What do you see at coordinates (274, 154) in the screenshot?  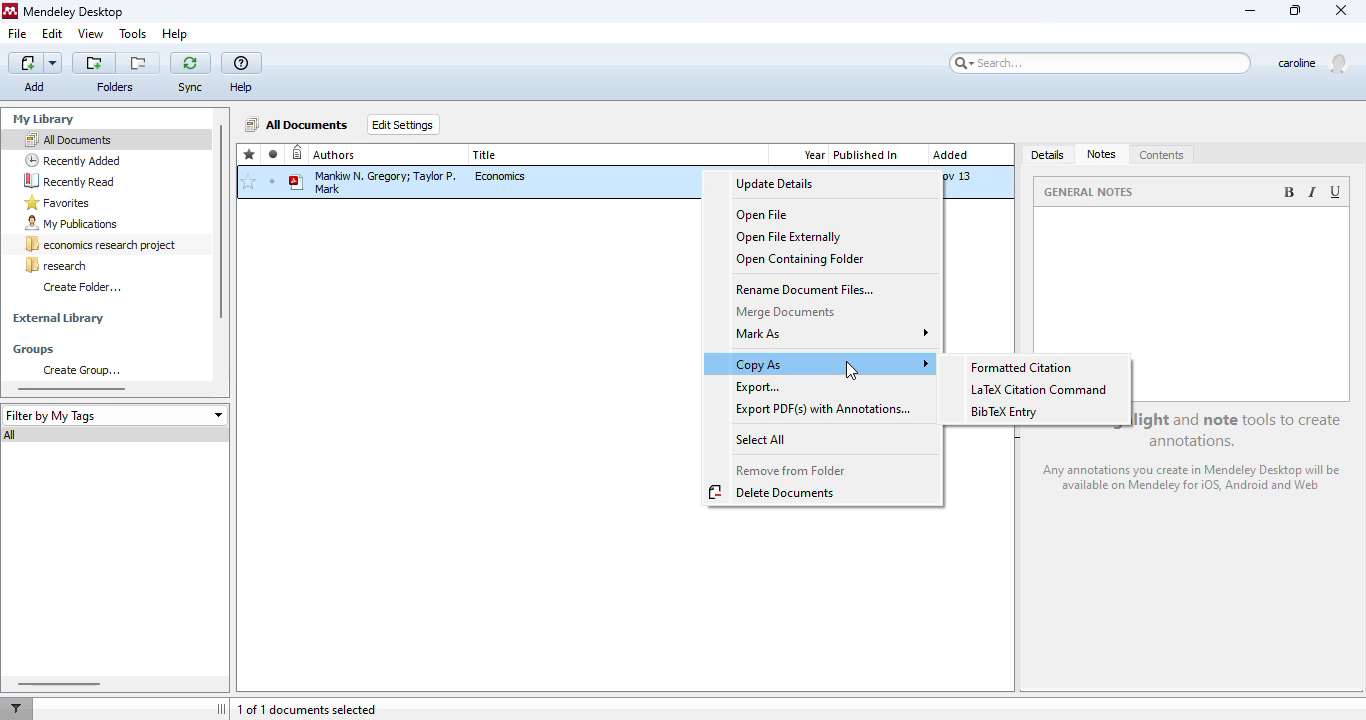 I see `read/unread` at bounding box center [274, 154].